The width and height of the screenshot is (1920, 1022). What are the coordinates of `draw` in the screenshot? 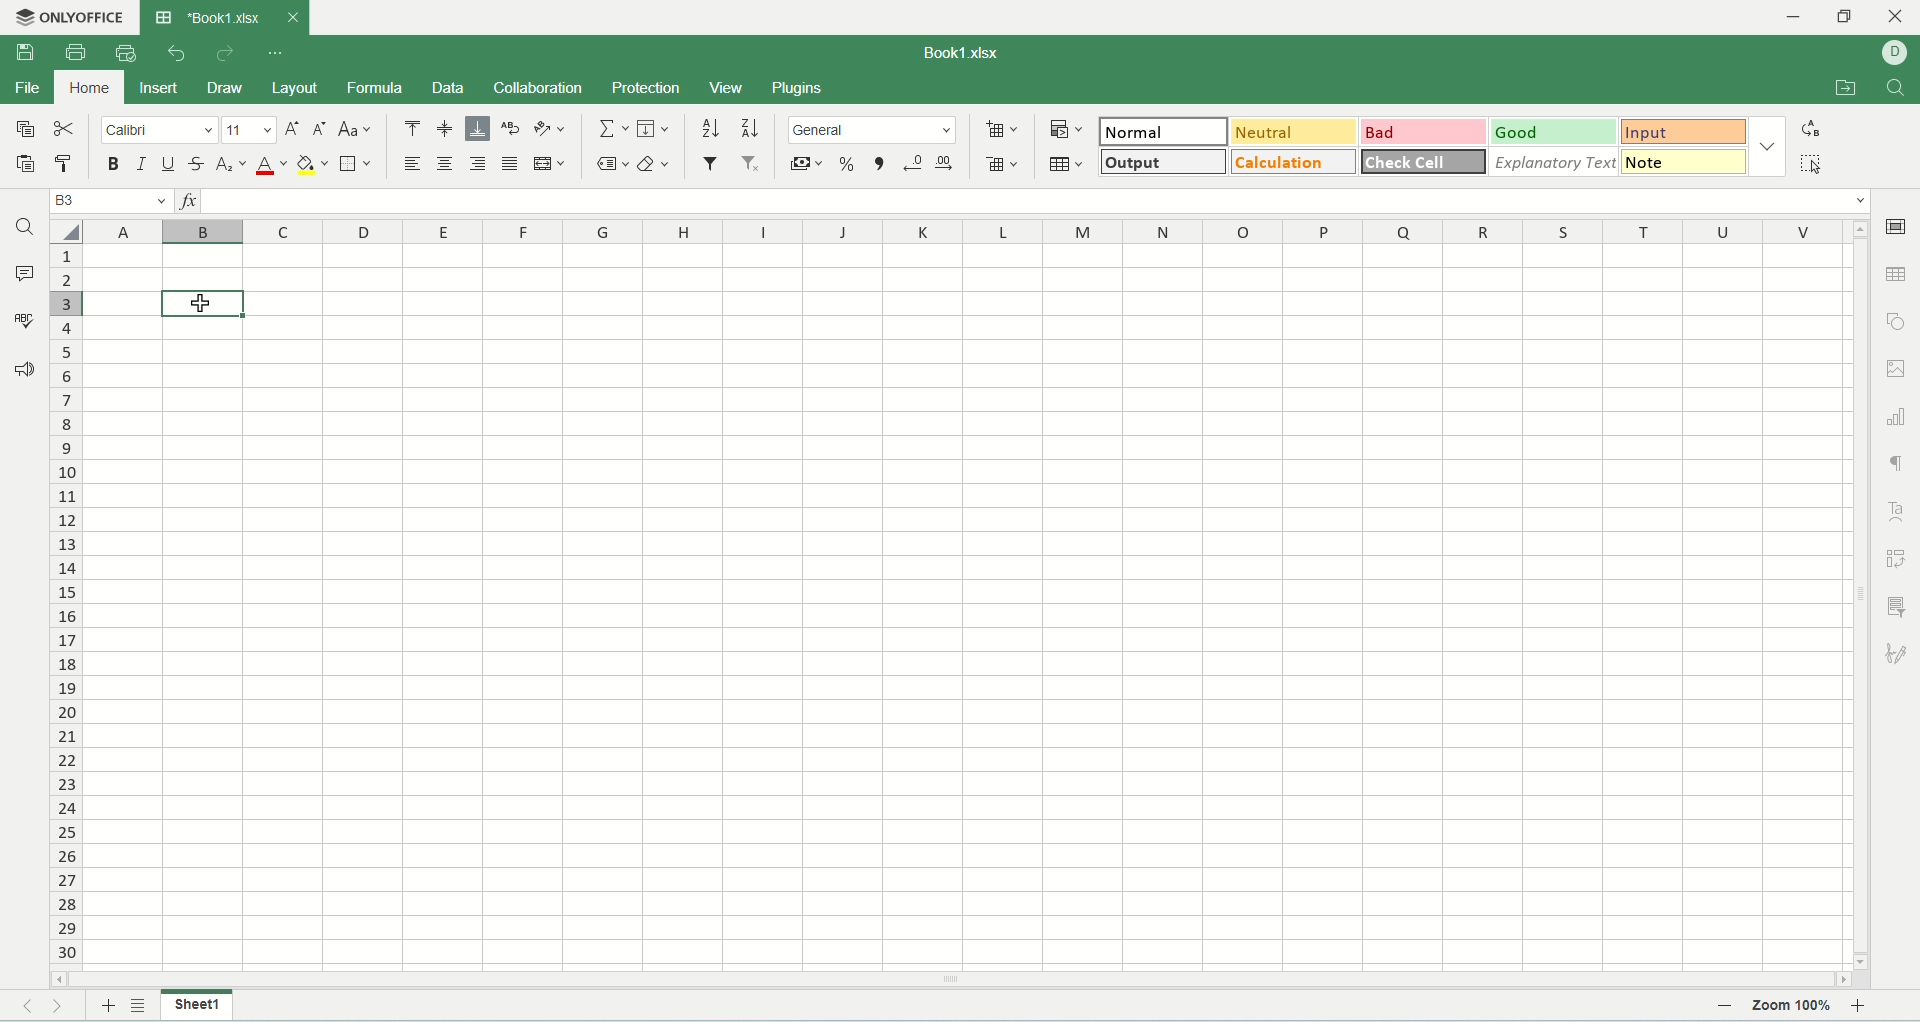 It's located at (224, 88).